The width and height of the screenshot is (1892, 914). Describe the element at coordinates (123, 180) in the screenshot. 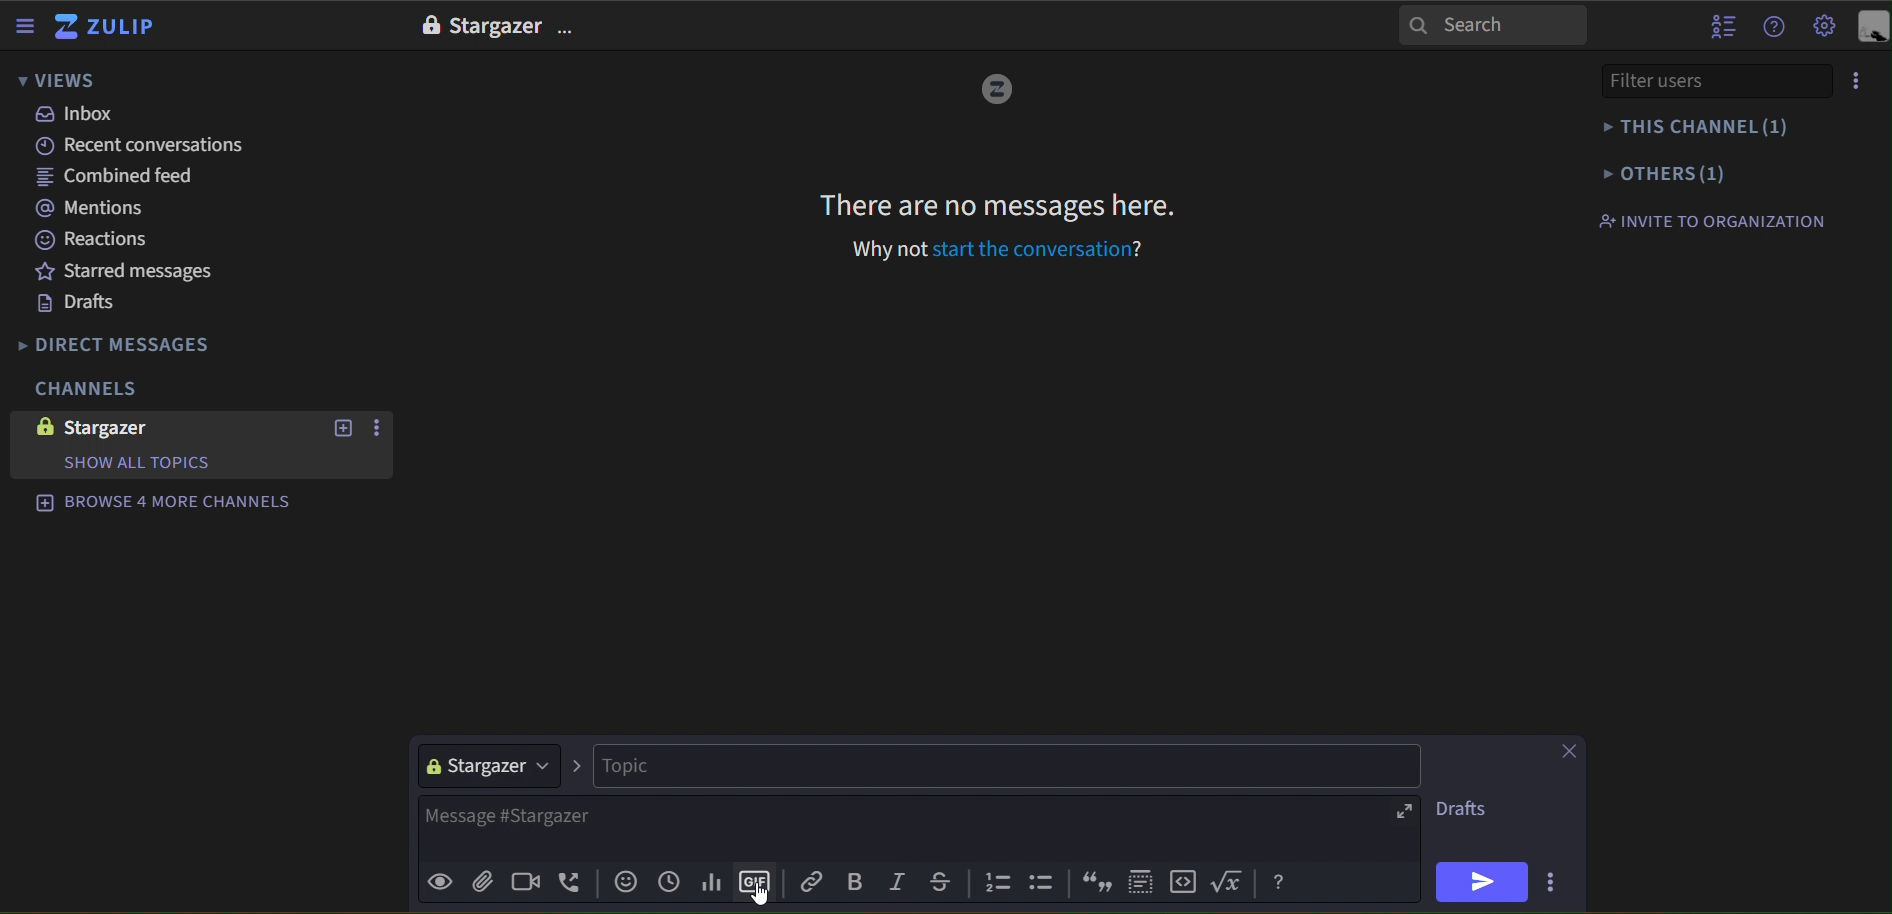

I see `combined feed` at that location.